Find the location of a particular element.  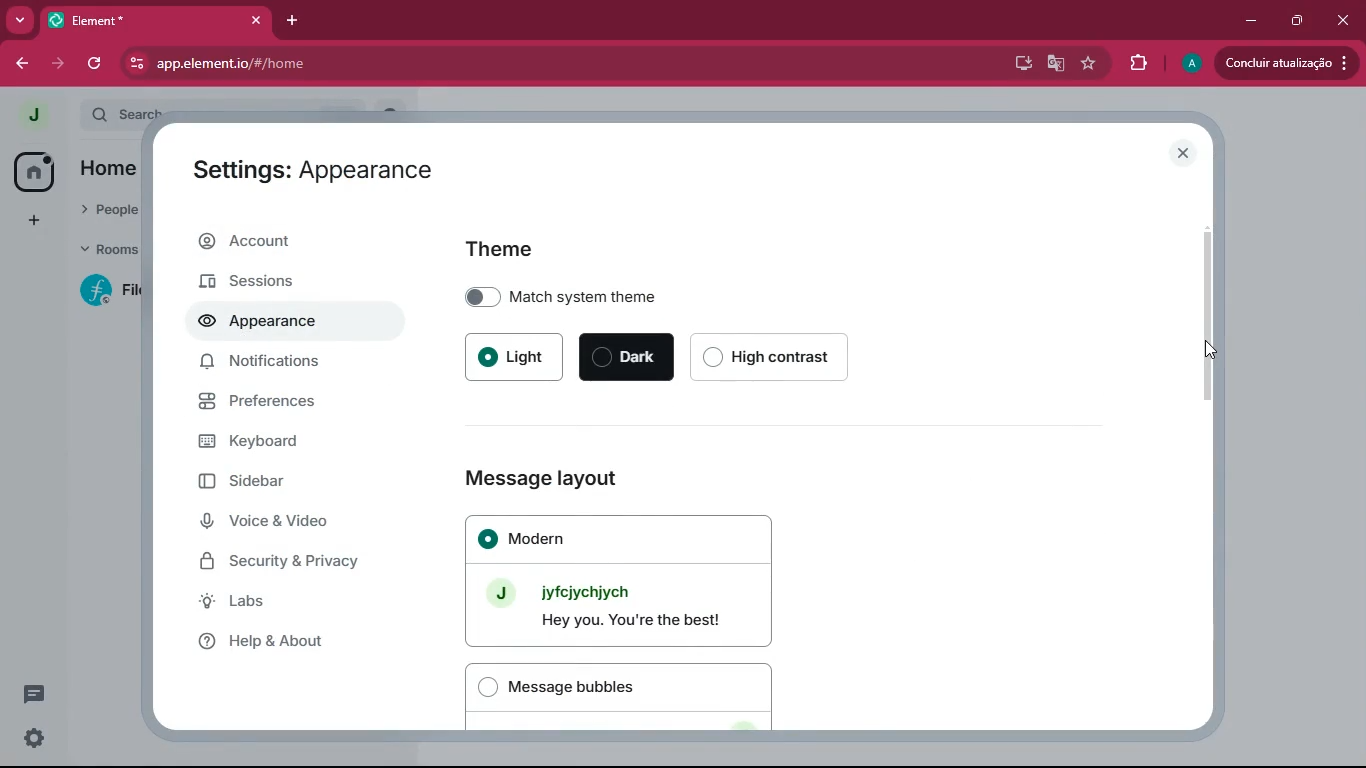

Dark is located at coordinates (629, 357).